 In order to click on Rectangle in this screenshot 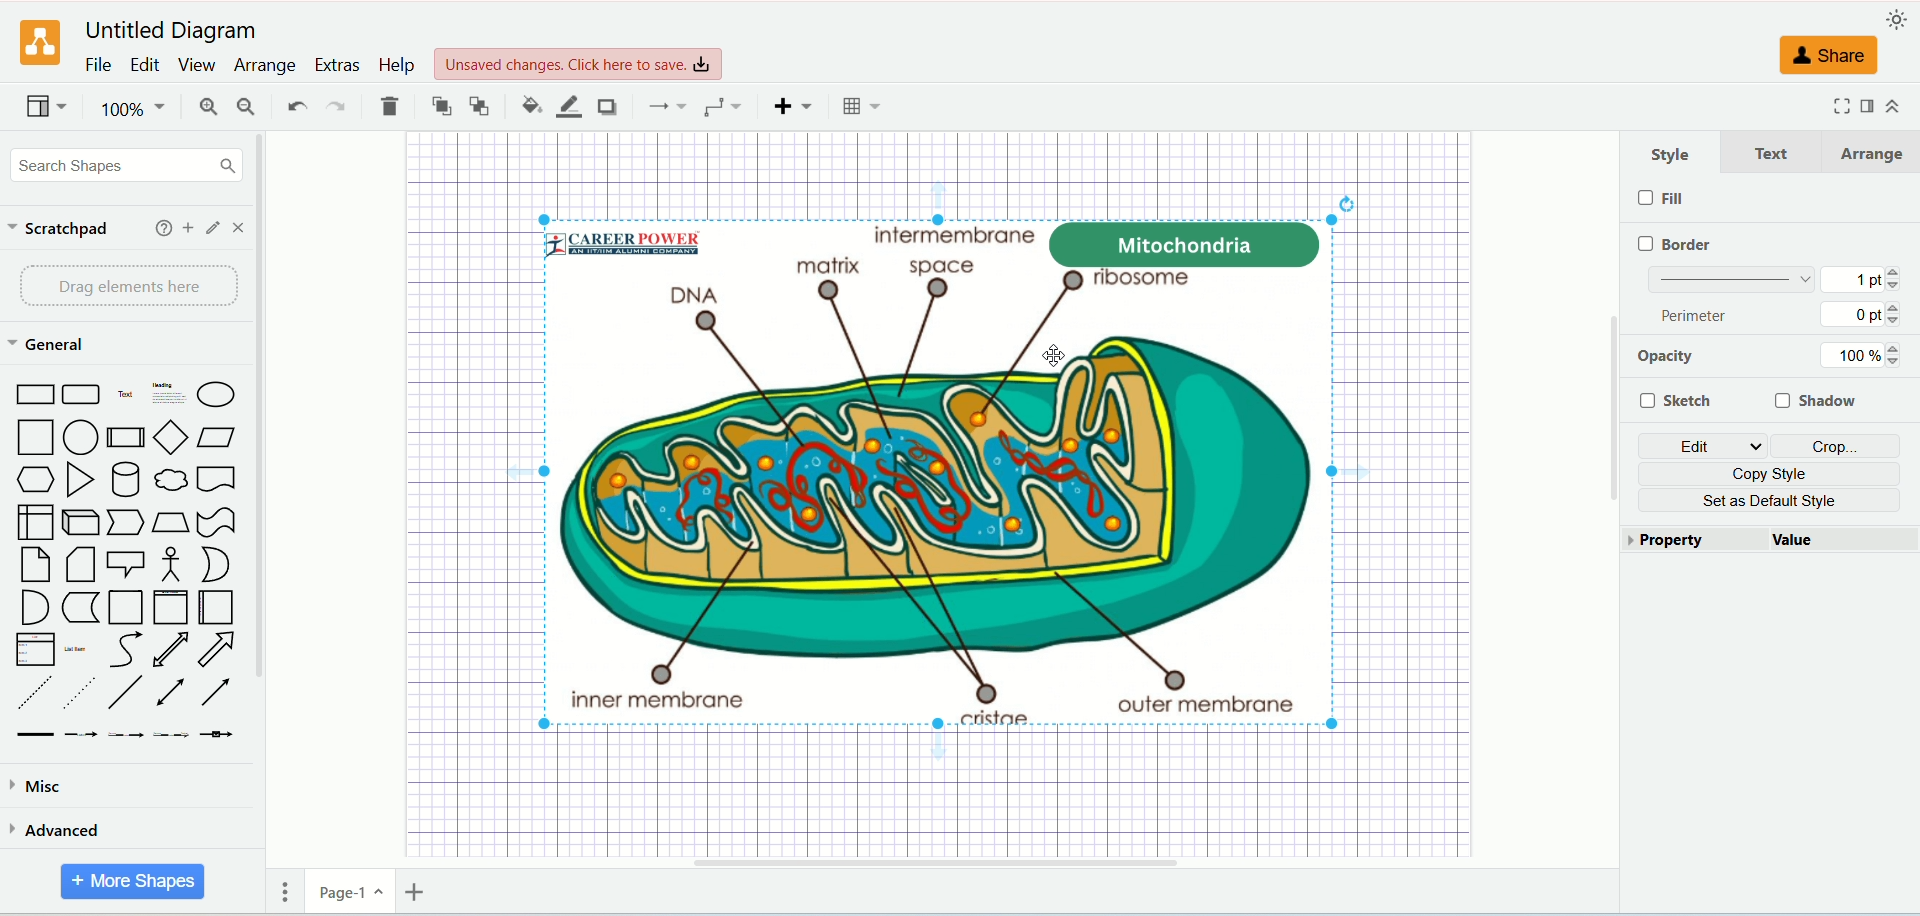, I will do `click(37, 393)`.